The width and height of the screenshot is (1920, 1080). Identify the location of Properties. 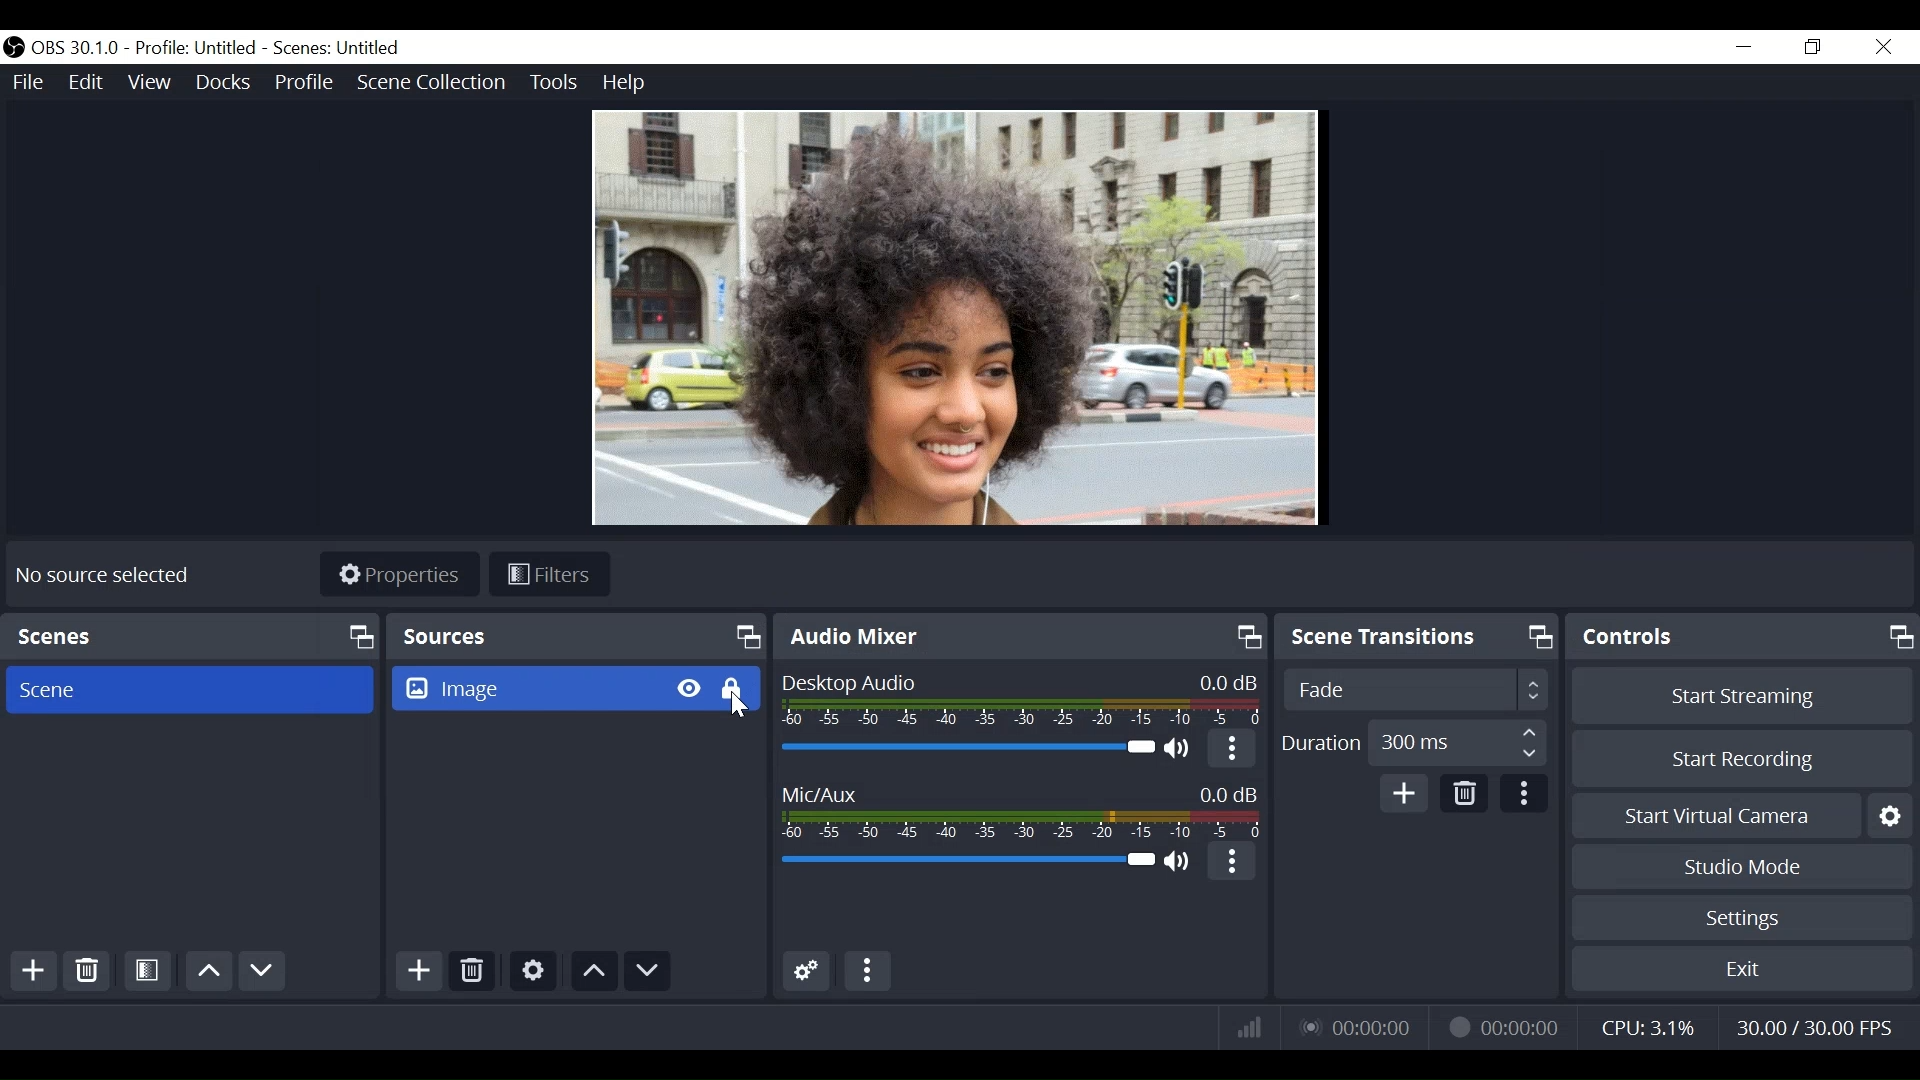
(398, 575).